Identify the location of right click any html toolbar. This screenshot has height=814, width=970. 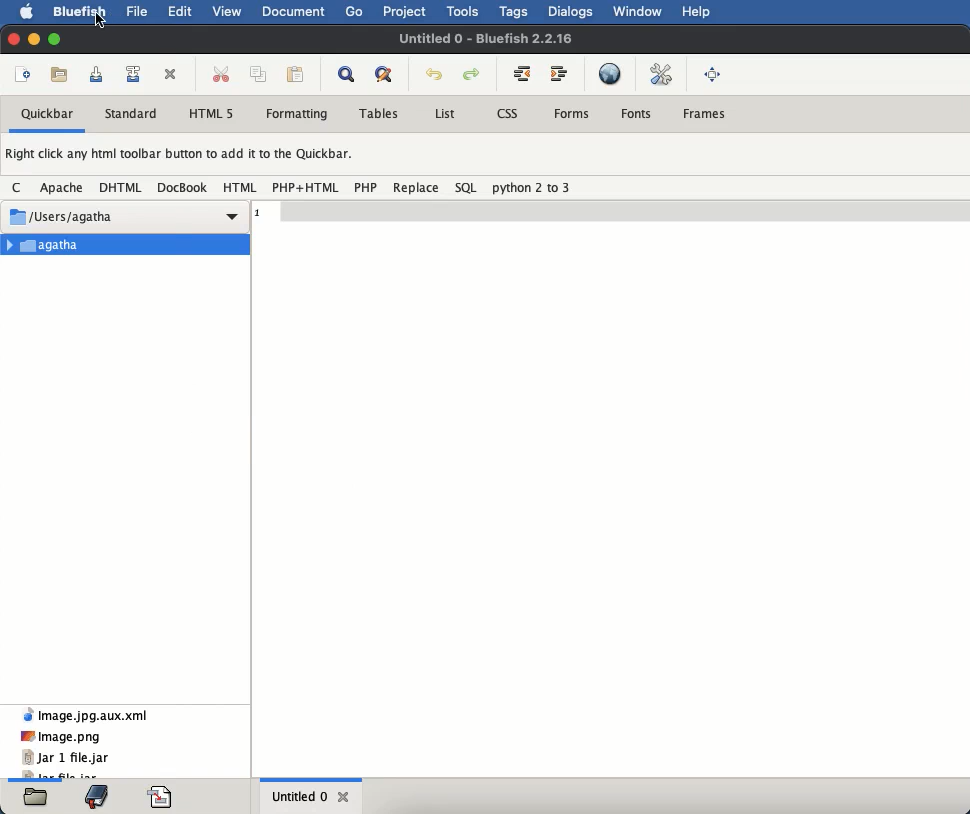
(181, 156).